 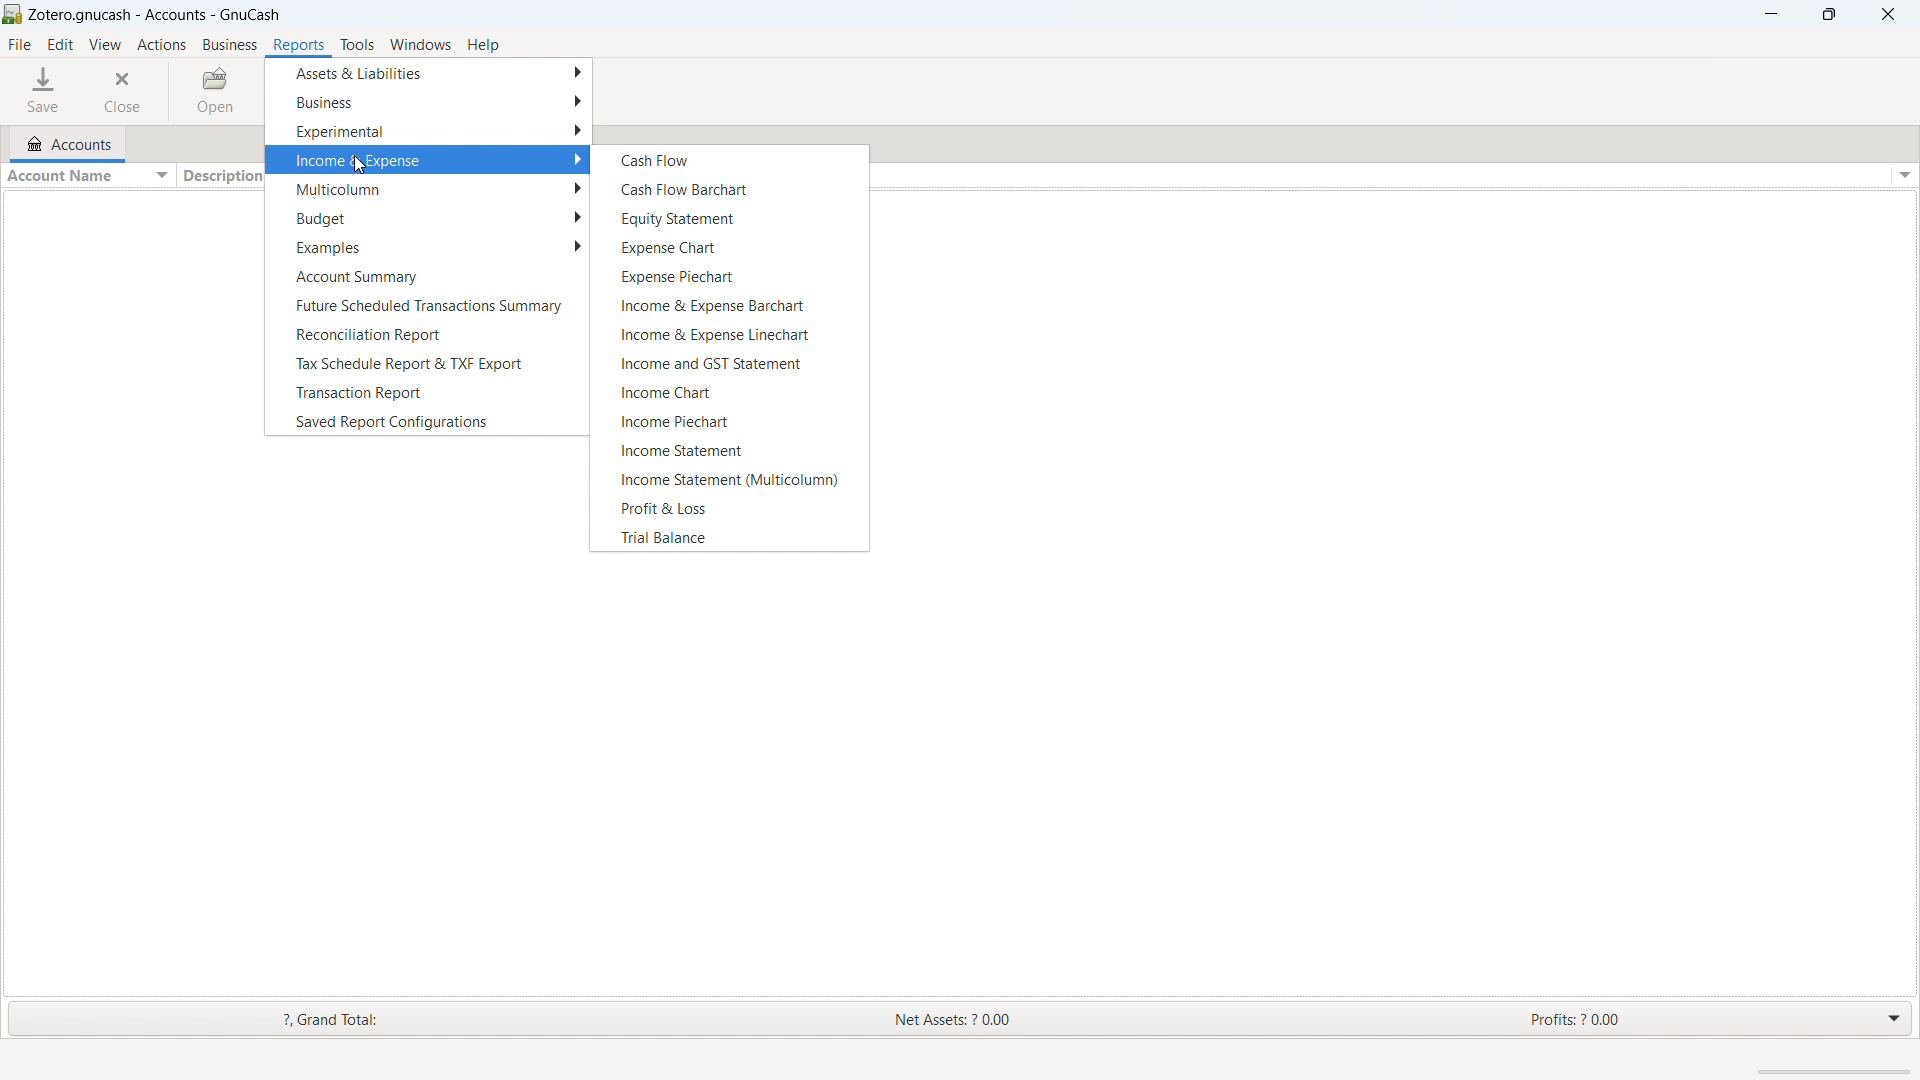 I want to click on actions, so click(x=162, y=45).